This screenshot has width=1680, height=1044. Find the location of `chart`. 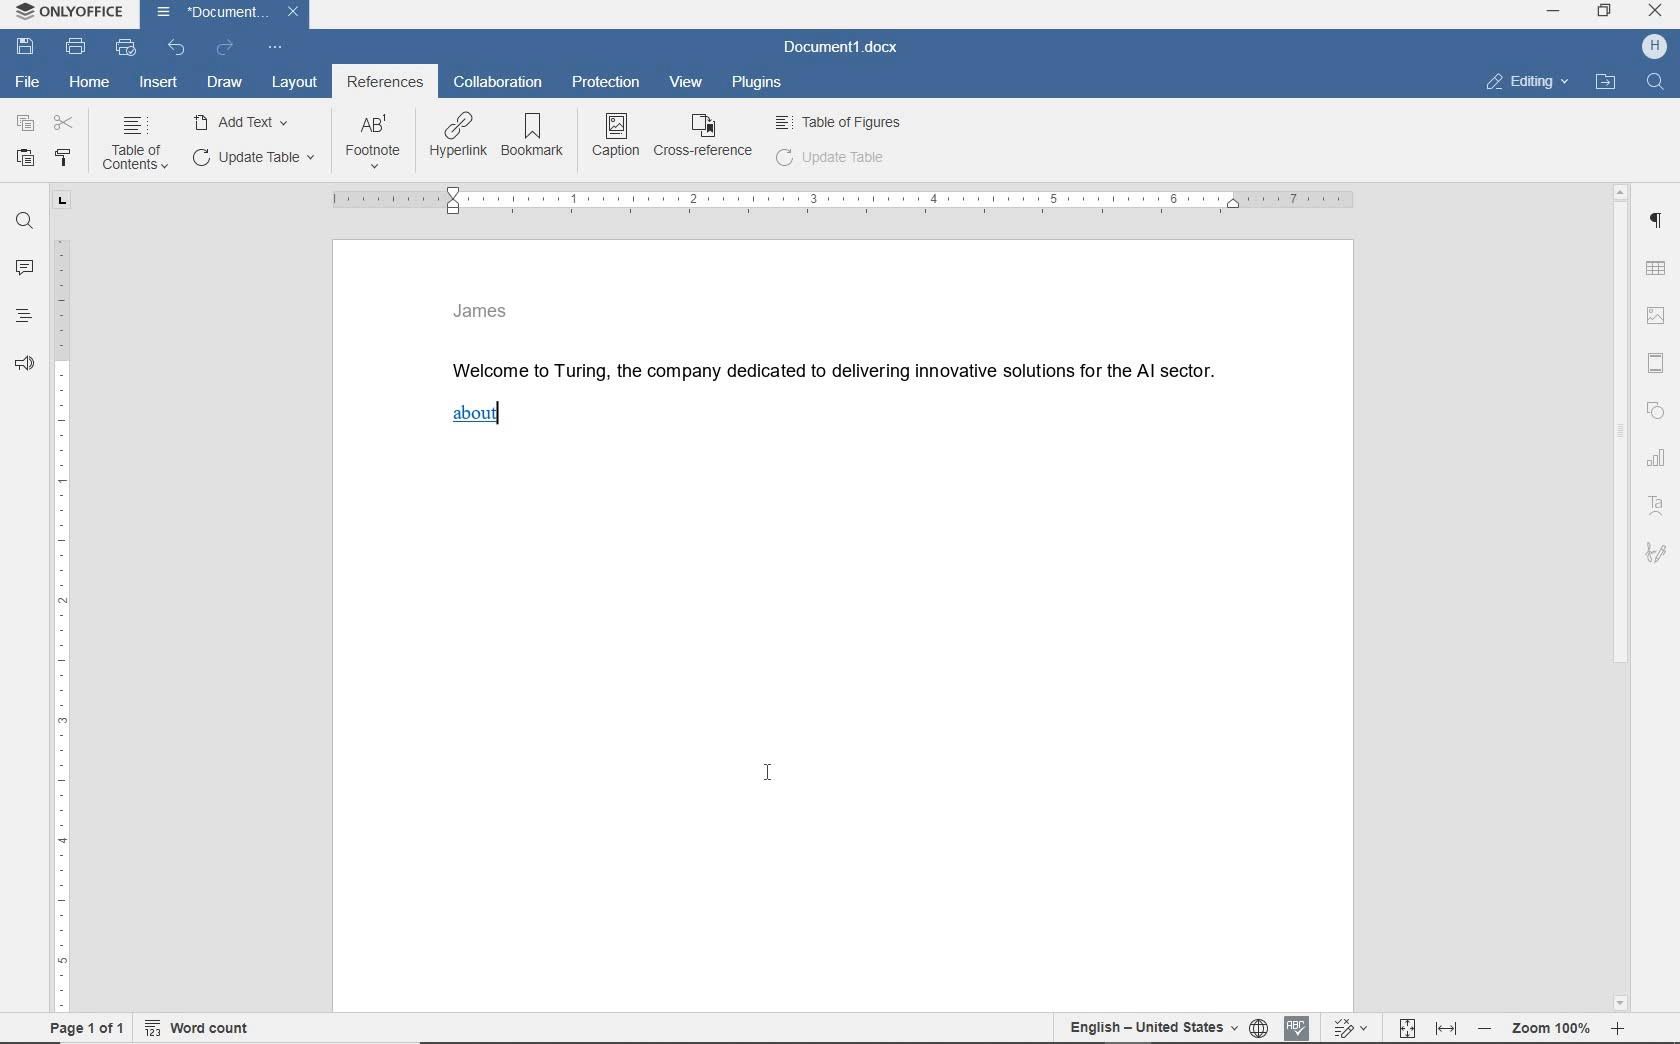

chart is located at coordinates (1658, 461).